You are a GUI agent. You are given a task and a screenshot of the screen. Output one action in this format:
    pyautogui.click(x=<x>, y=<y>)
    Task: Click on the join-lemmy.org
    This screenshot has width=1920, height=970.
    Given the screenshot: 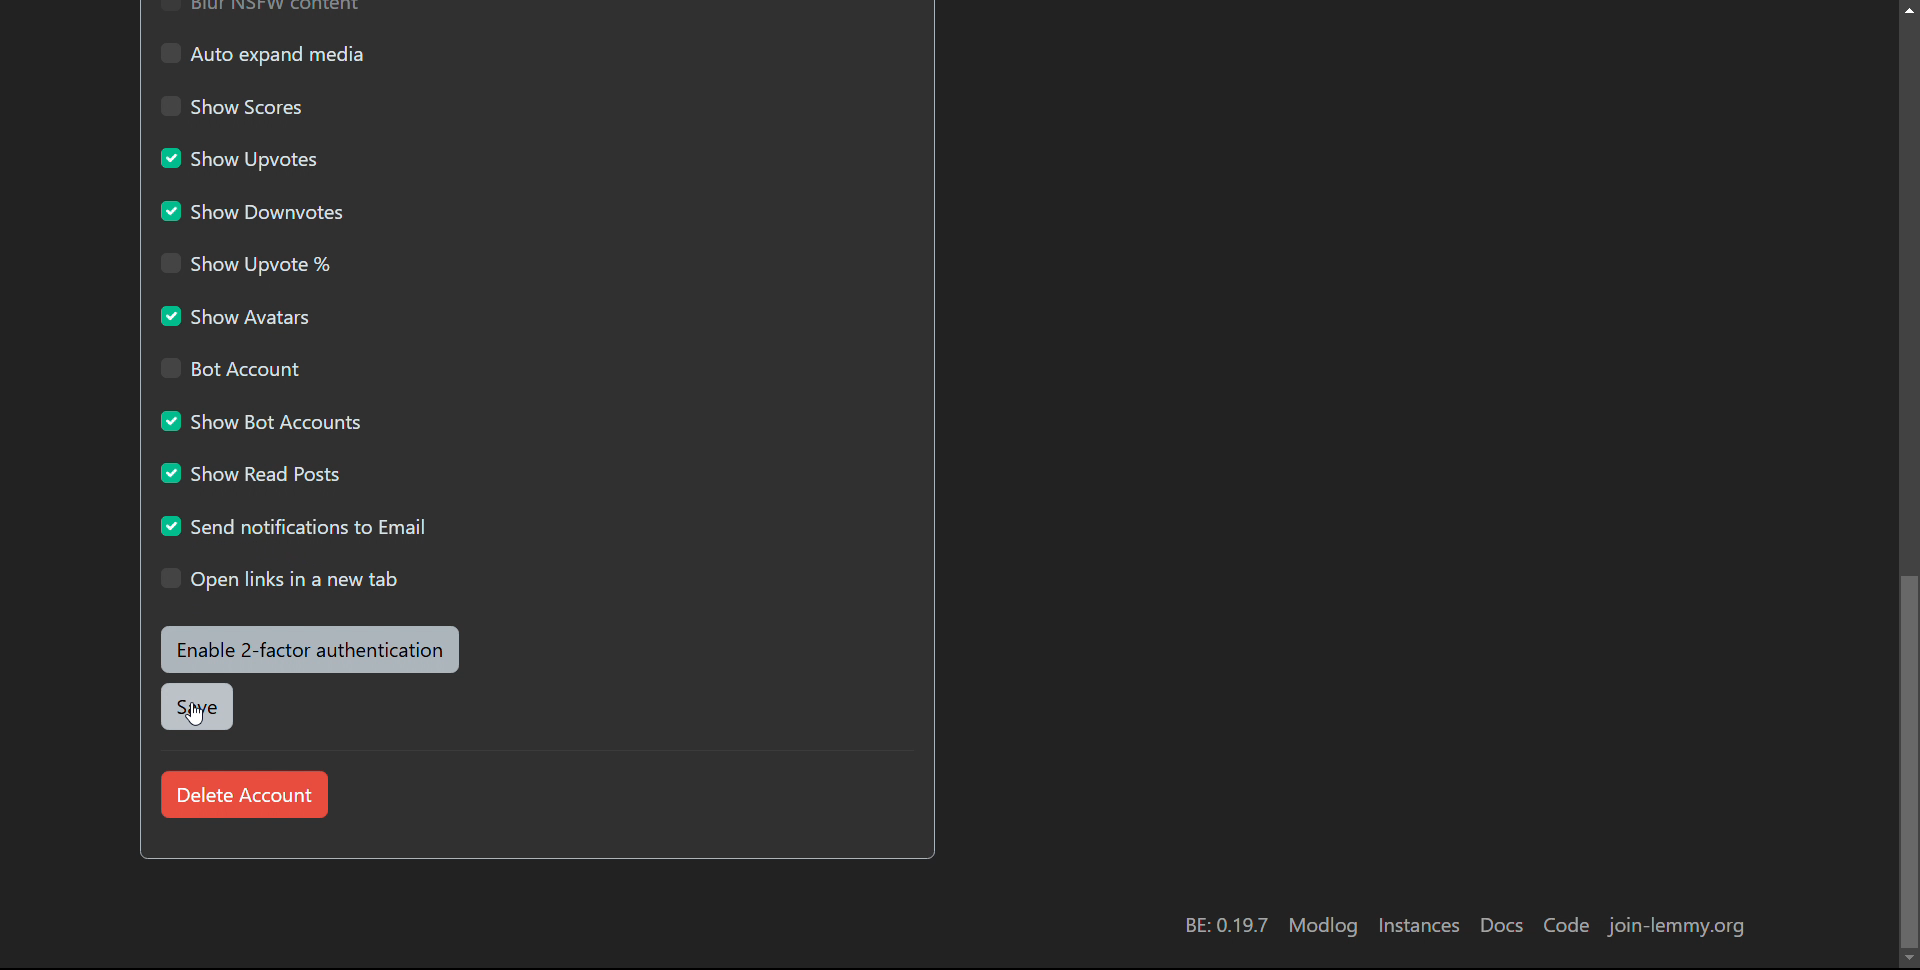 What is the action you would take?
    pyautogui.click(x=1678, y=926)
    